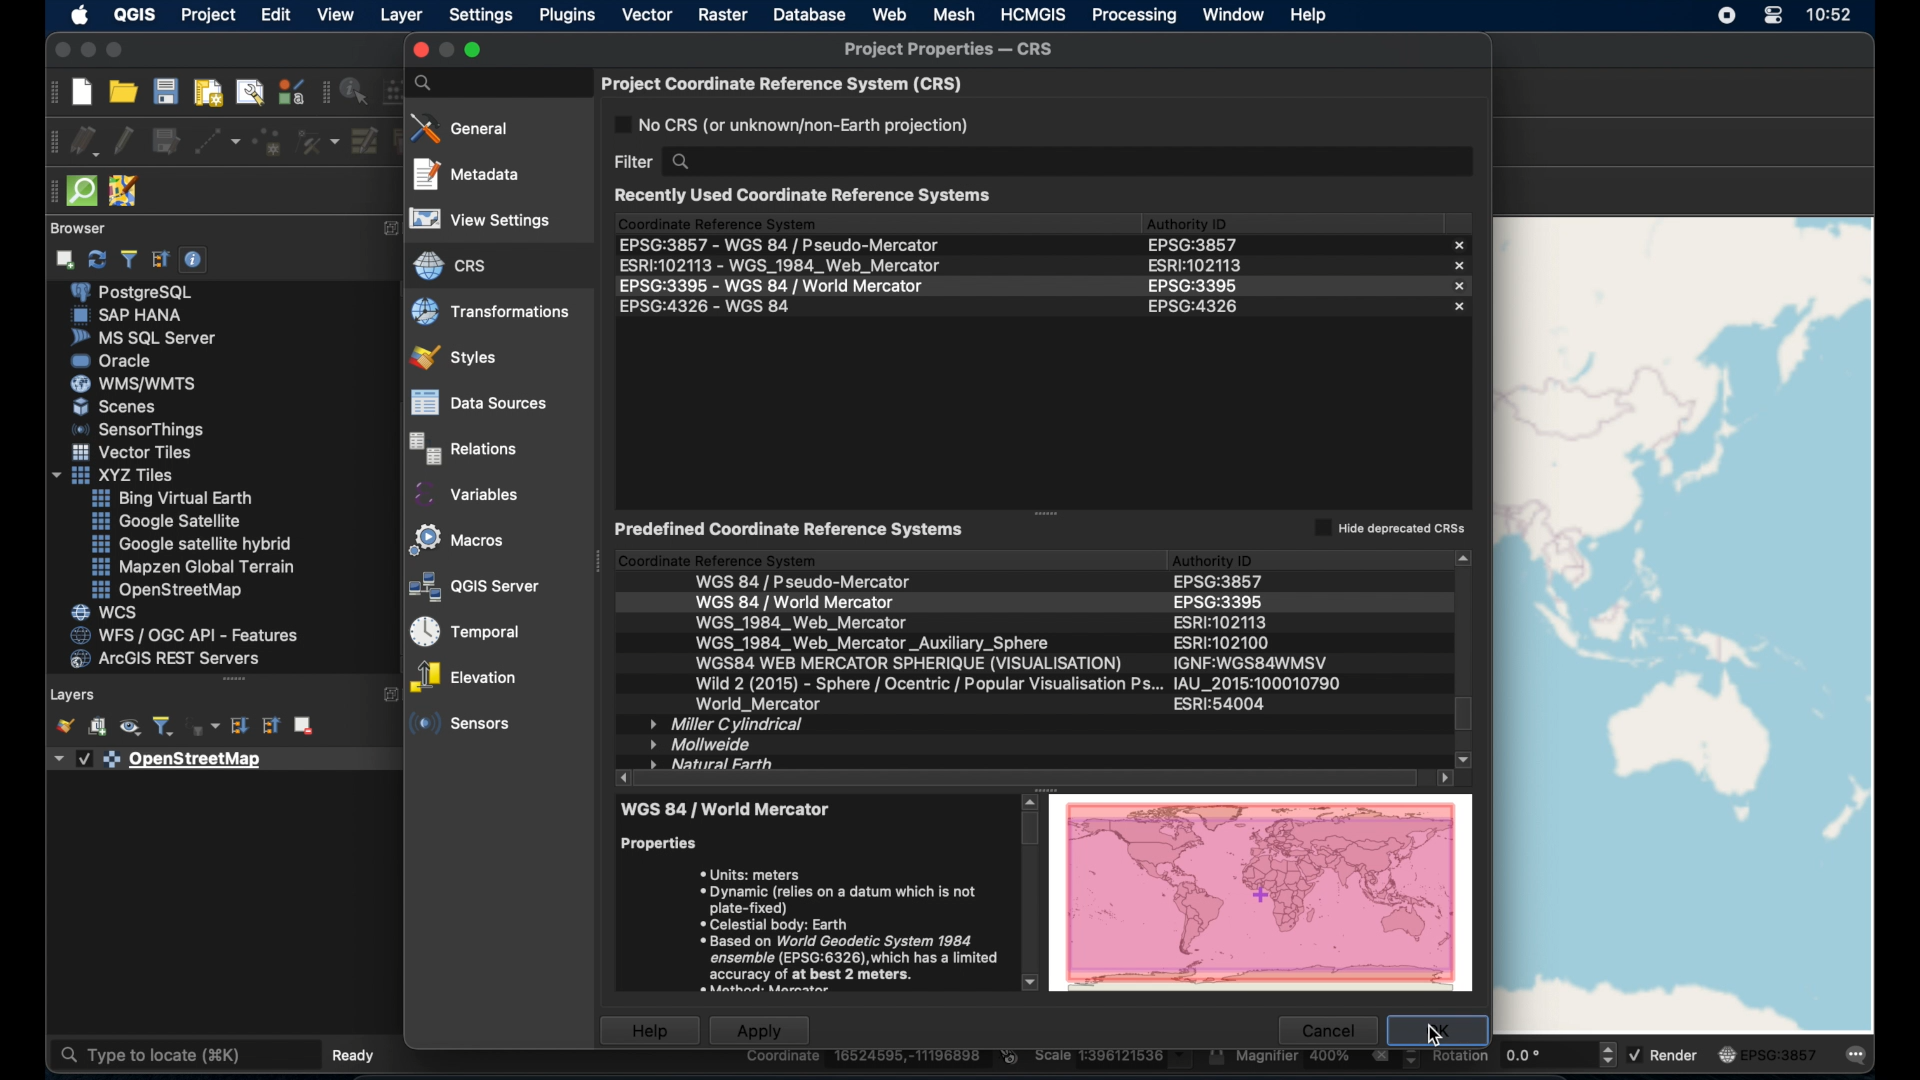 The width and height of the screenshot is (1920, 1080). What do you see at coordinates (1435, 1029) in the screenshot?
I see `OK` at bounding box center [1435, 1029].